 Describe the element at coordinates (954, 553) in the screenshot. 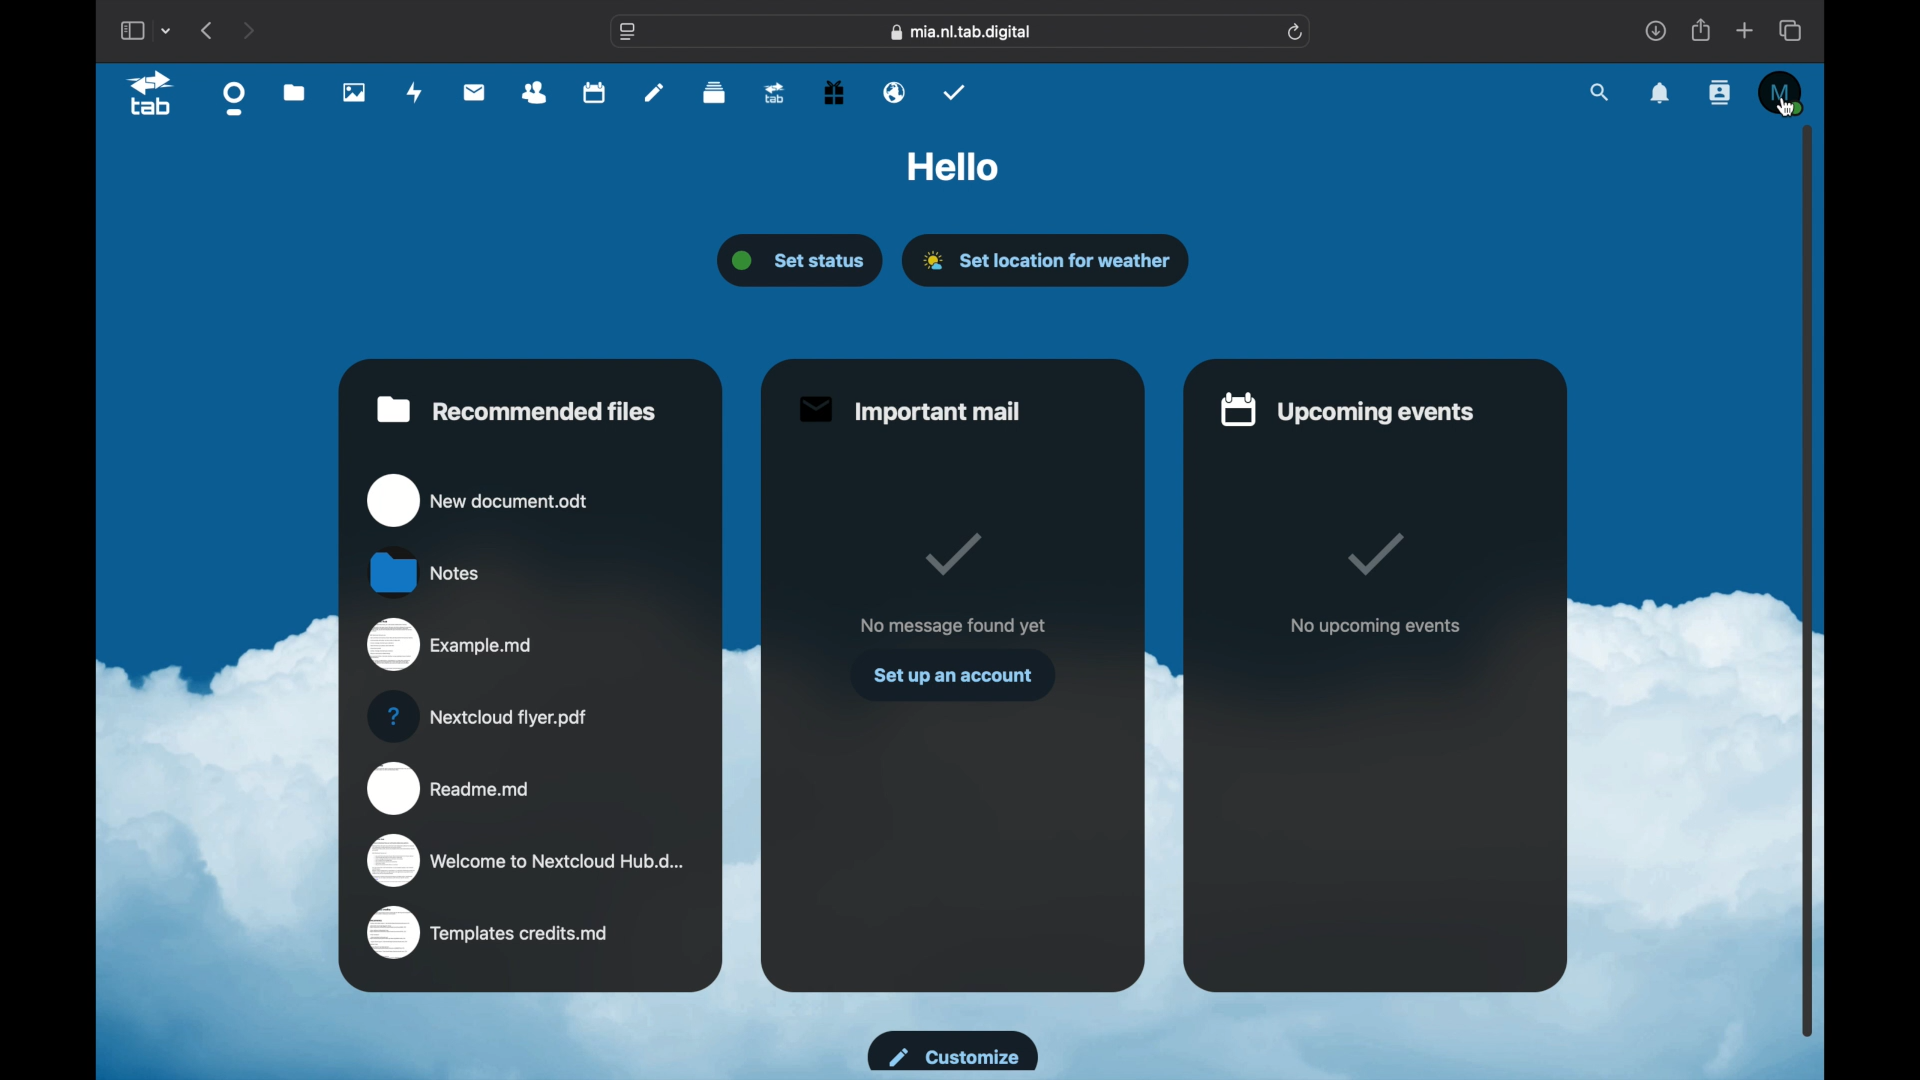

I see `tick mark` at that location.